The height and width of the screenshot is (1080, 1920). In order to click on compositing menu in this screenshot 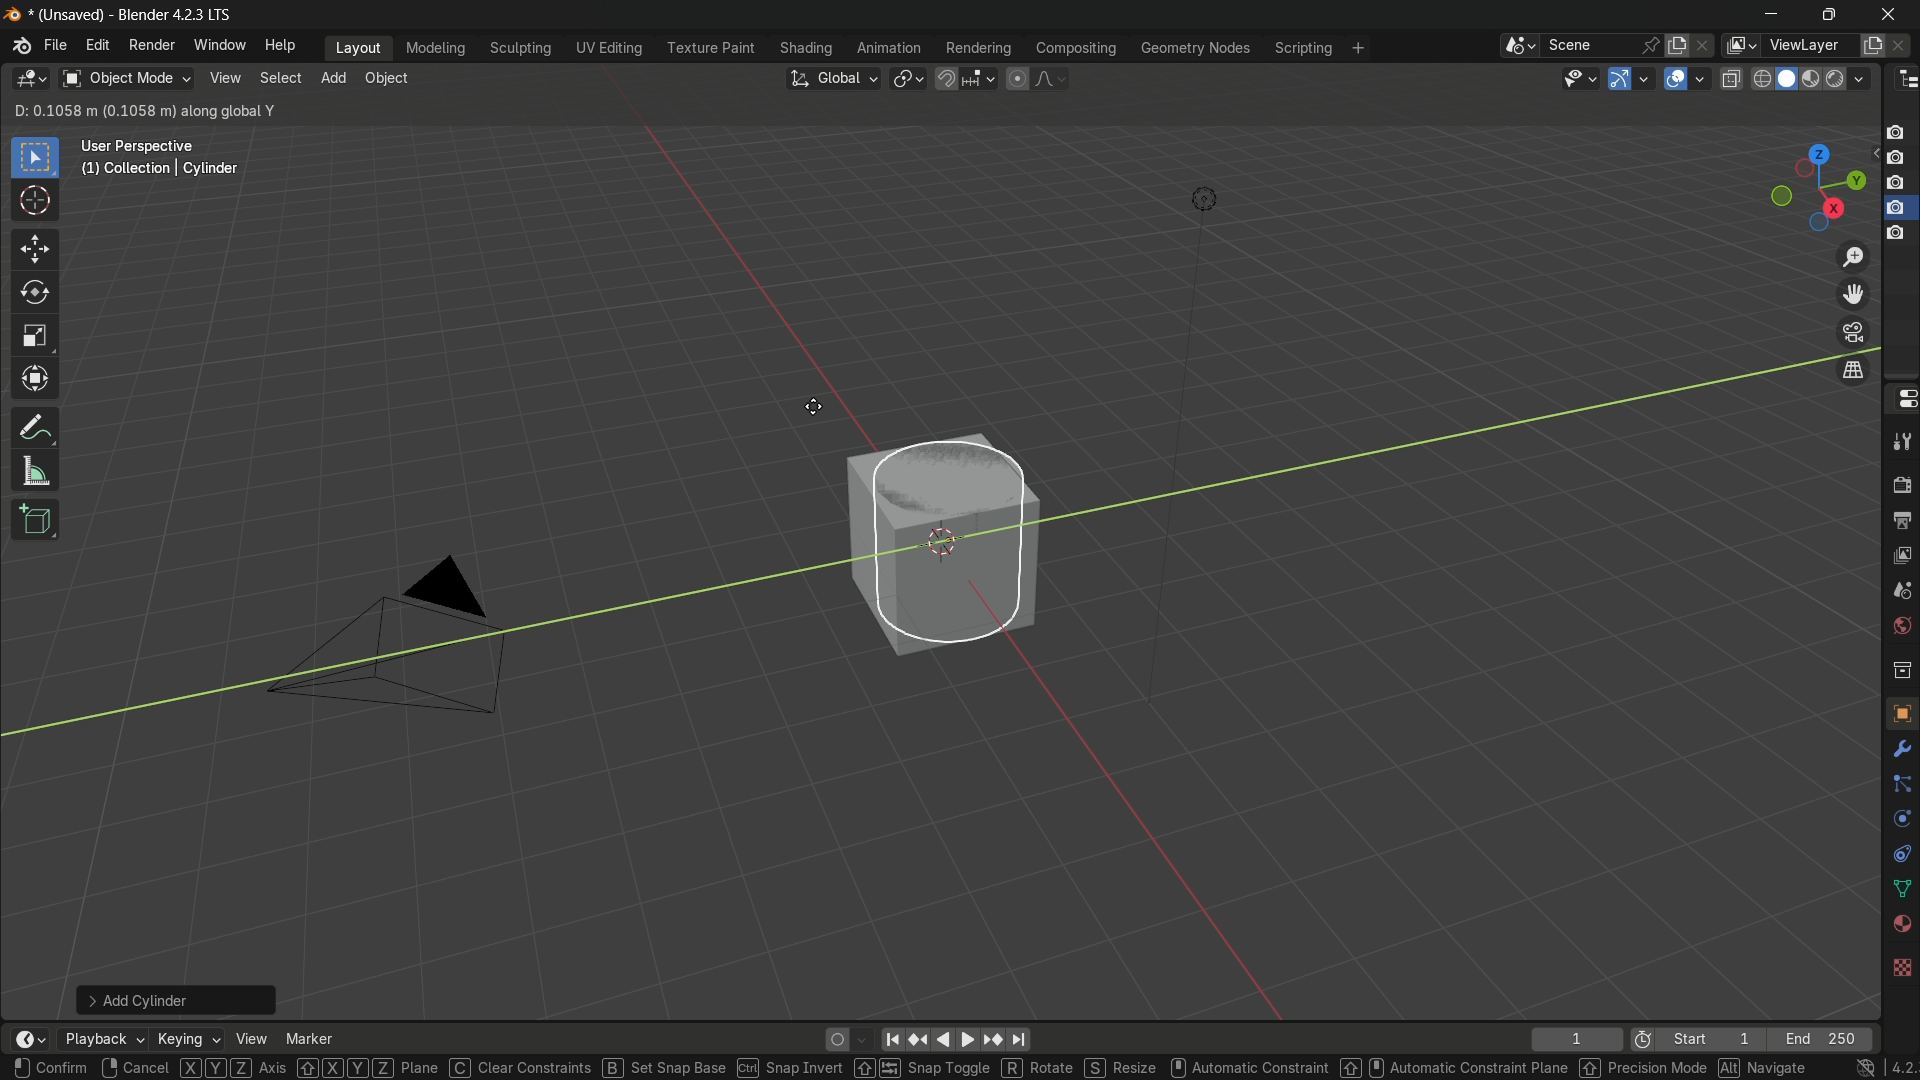, I will do `click(1077, 48)`.